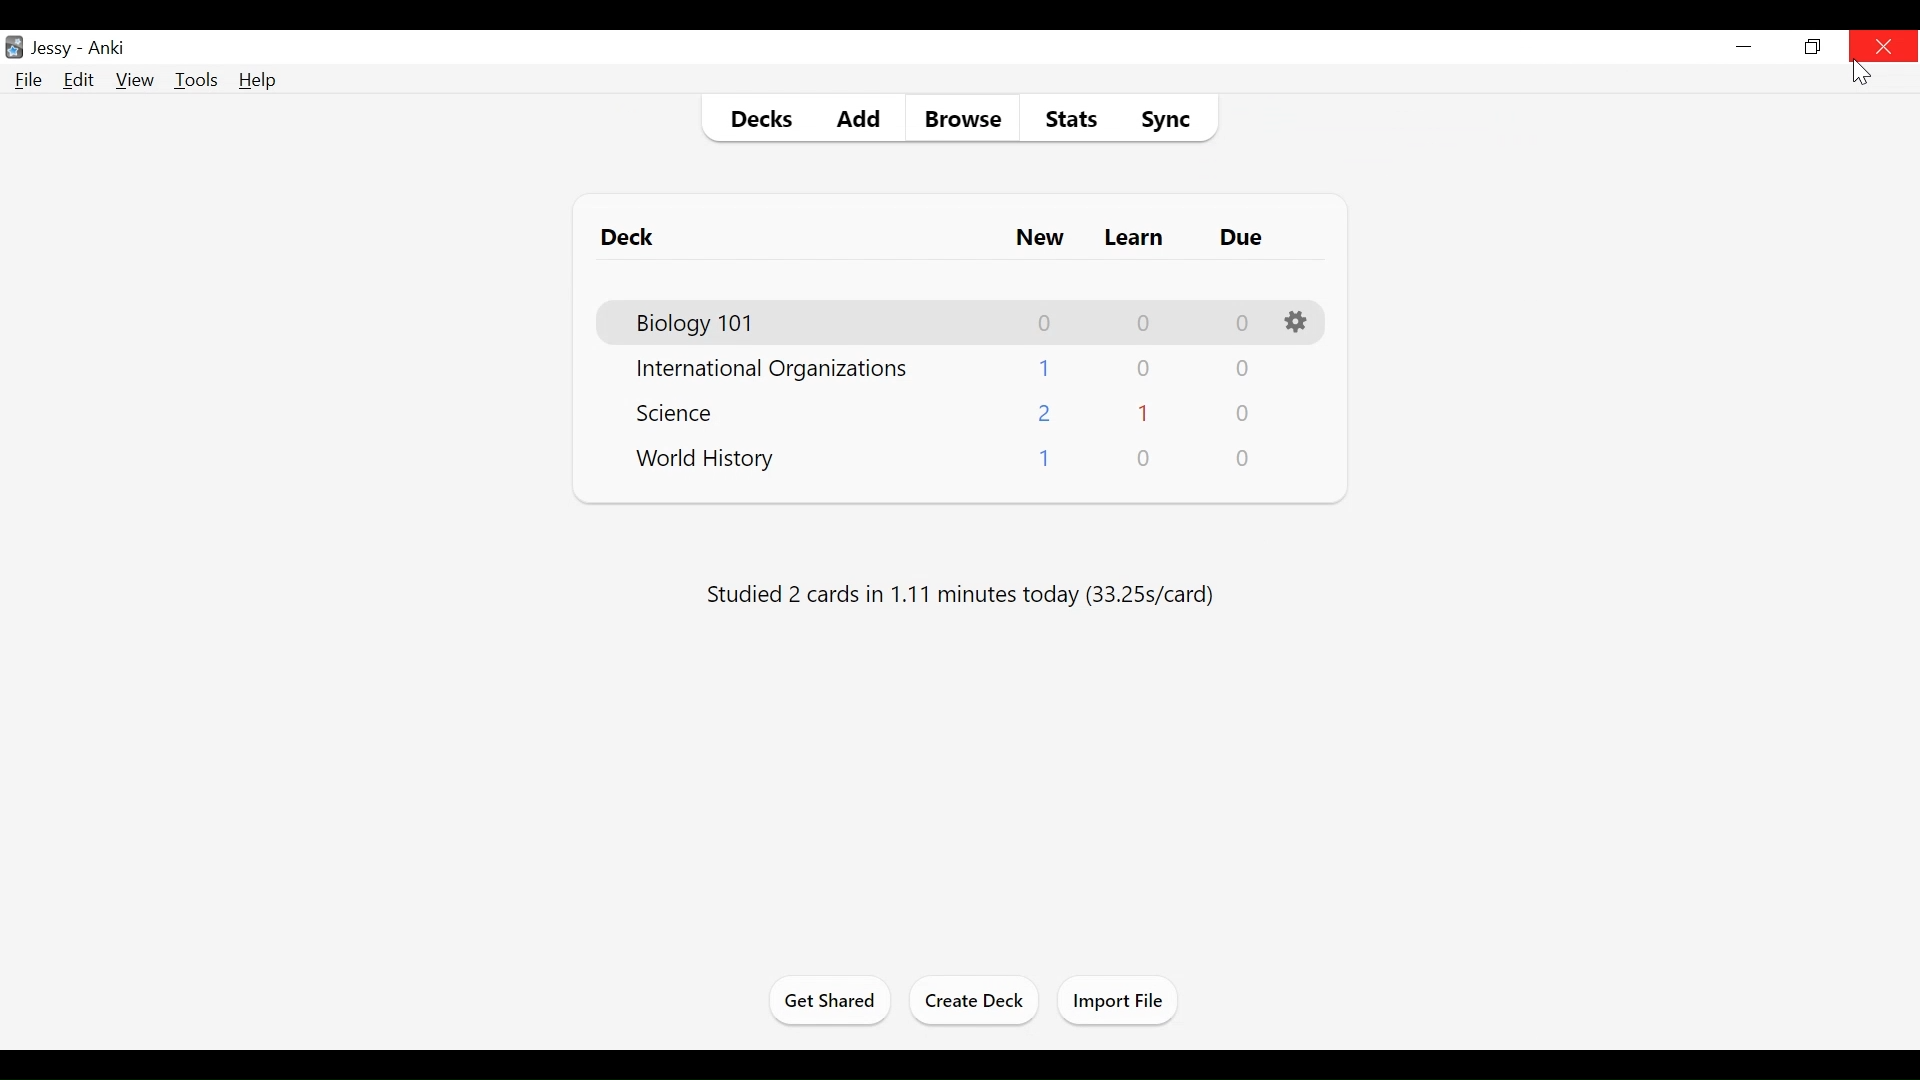 The height and width of the screenshot is (1080, 1920). Describe the element at coordinates (1144, 460) in the screenshot. I see `Learn Cards Count` at that location.